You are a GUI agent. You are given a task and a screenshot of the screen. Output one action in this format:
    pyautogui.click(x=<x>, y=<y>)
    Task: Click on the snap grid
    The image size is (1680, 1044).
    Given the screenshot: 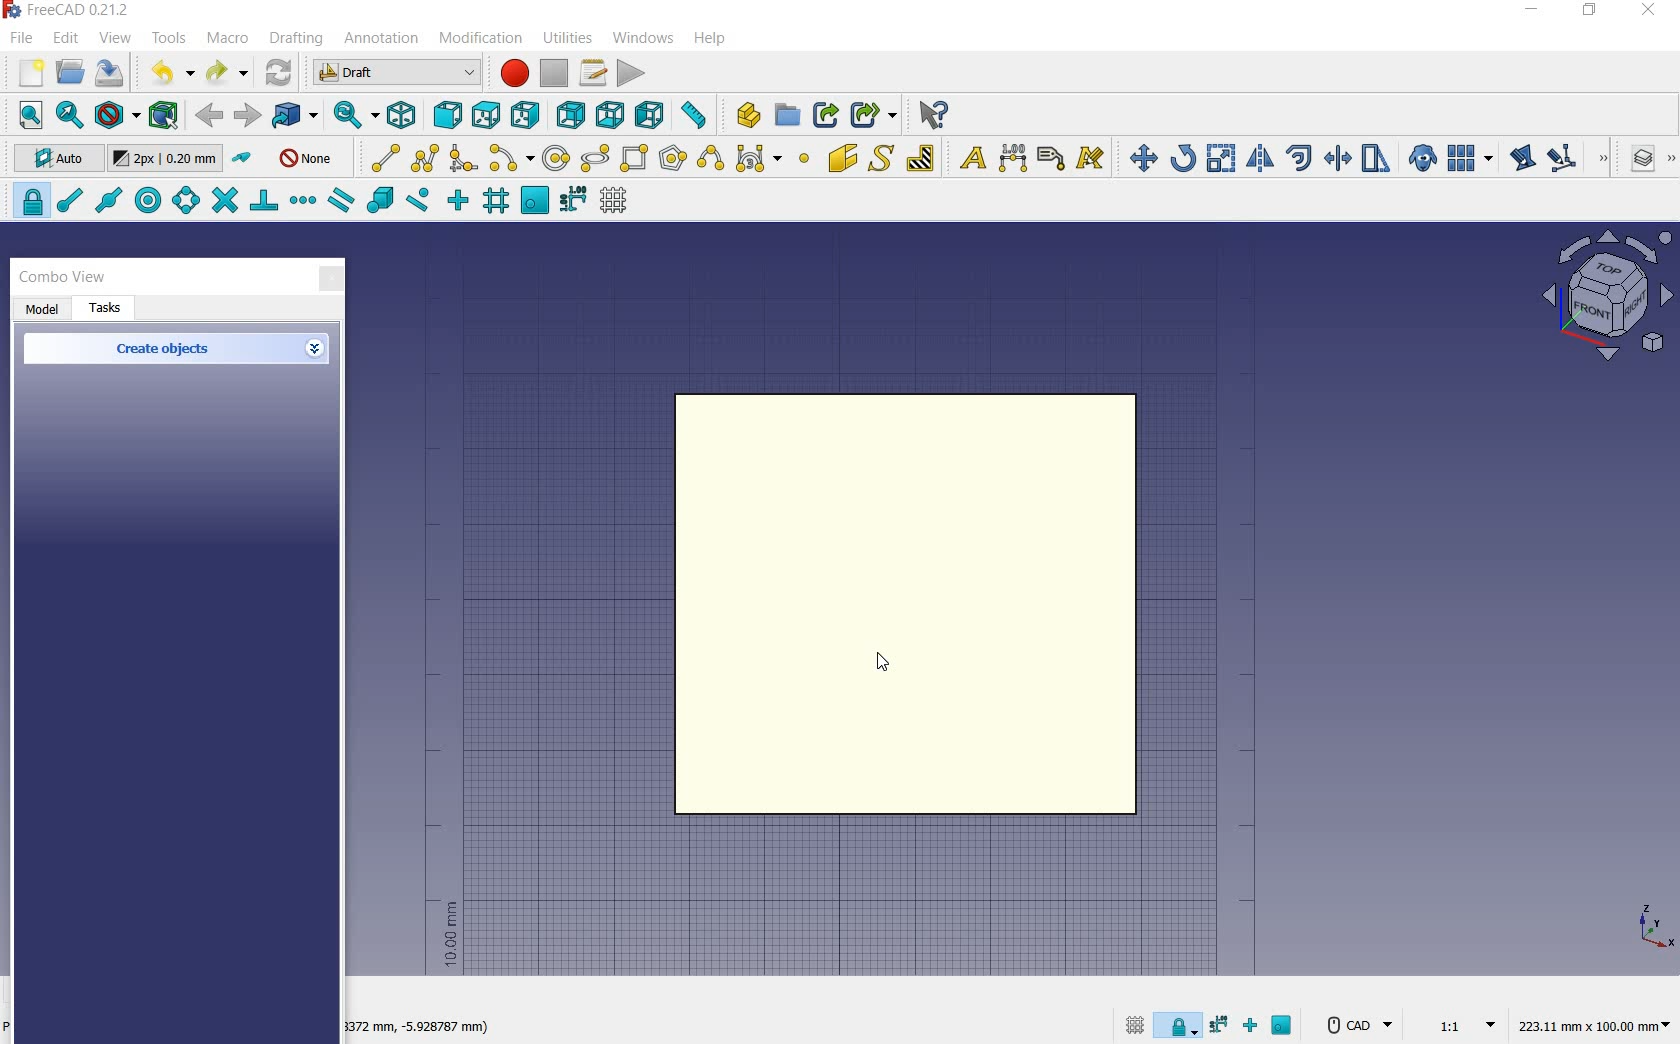 What is the action you would take?
    pyautogui.click(x=494, y=203)
    